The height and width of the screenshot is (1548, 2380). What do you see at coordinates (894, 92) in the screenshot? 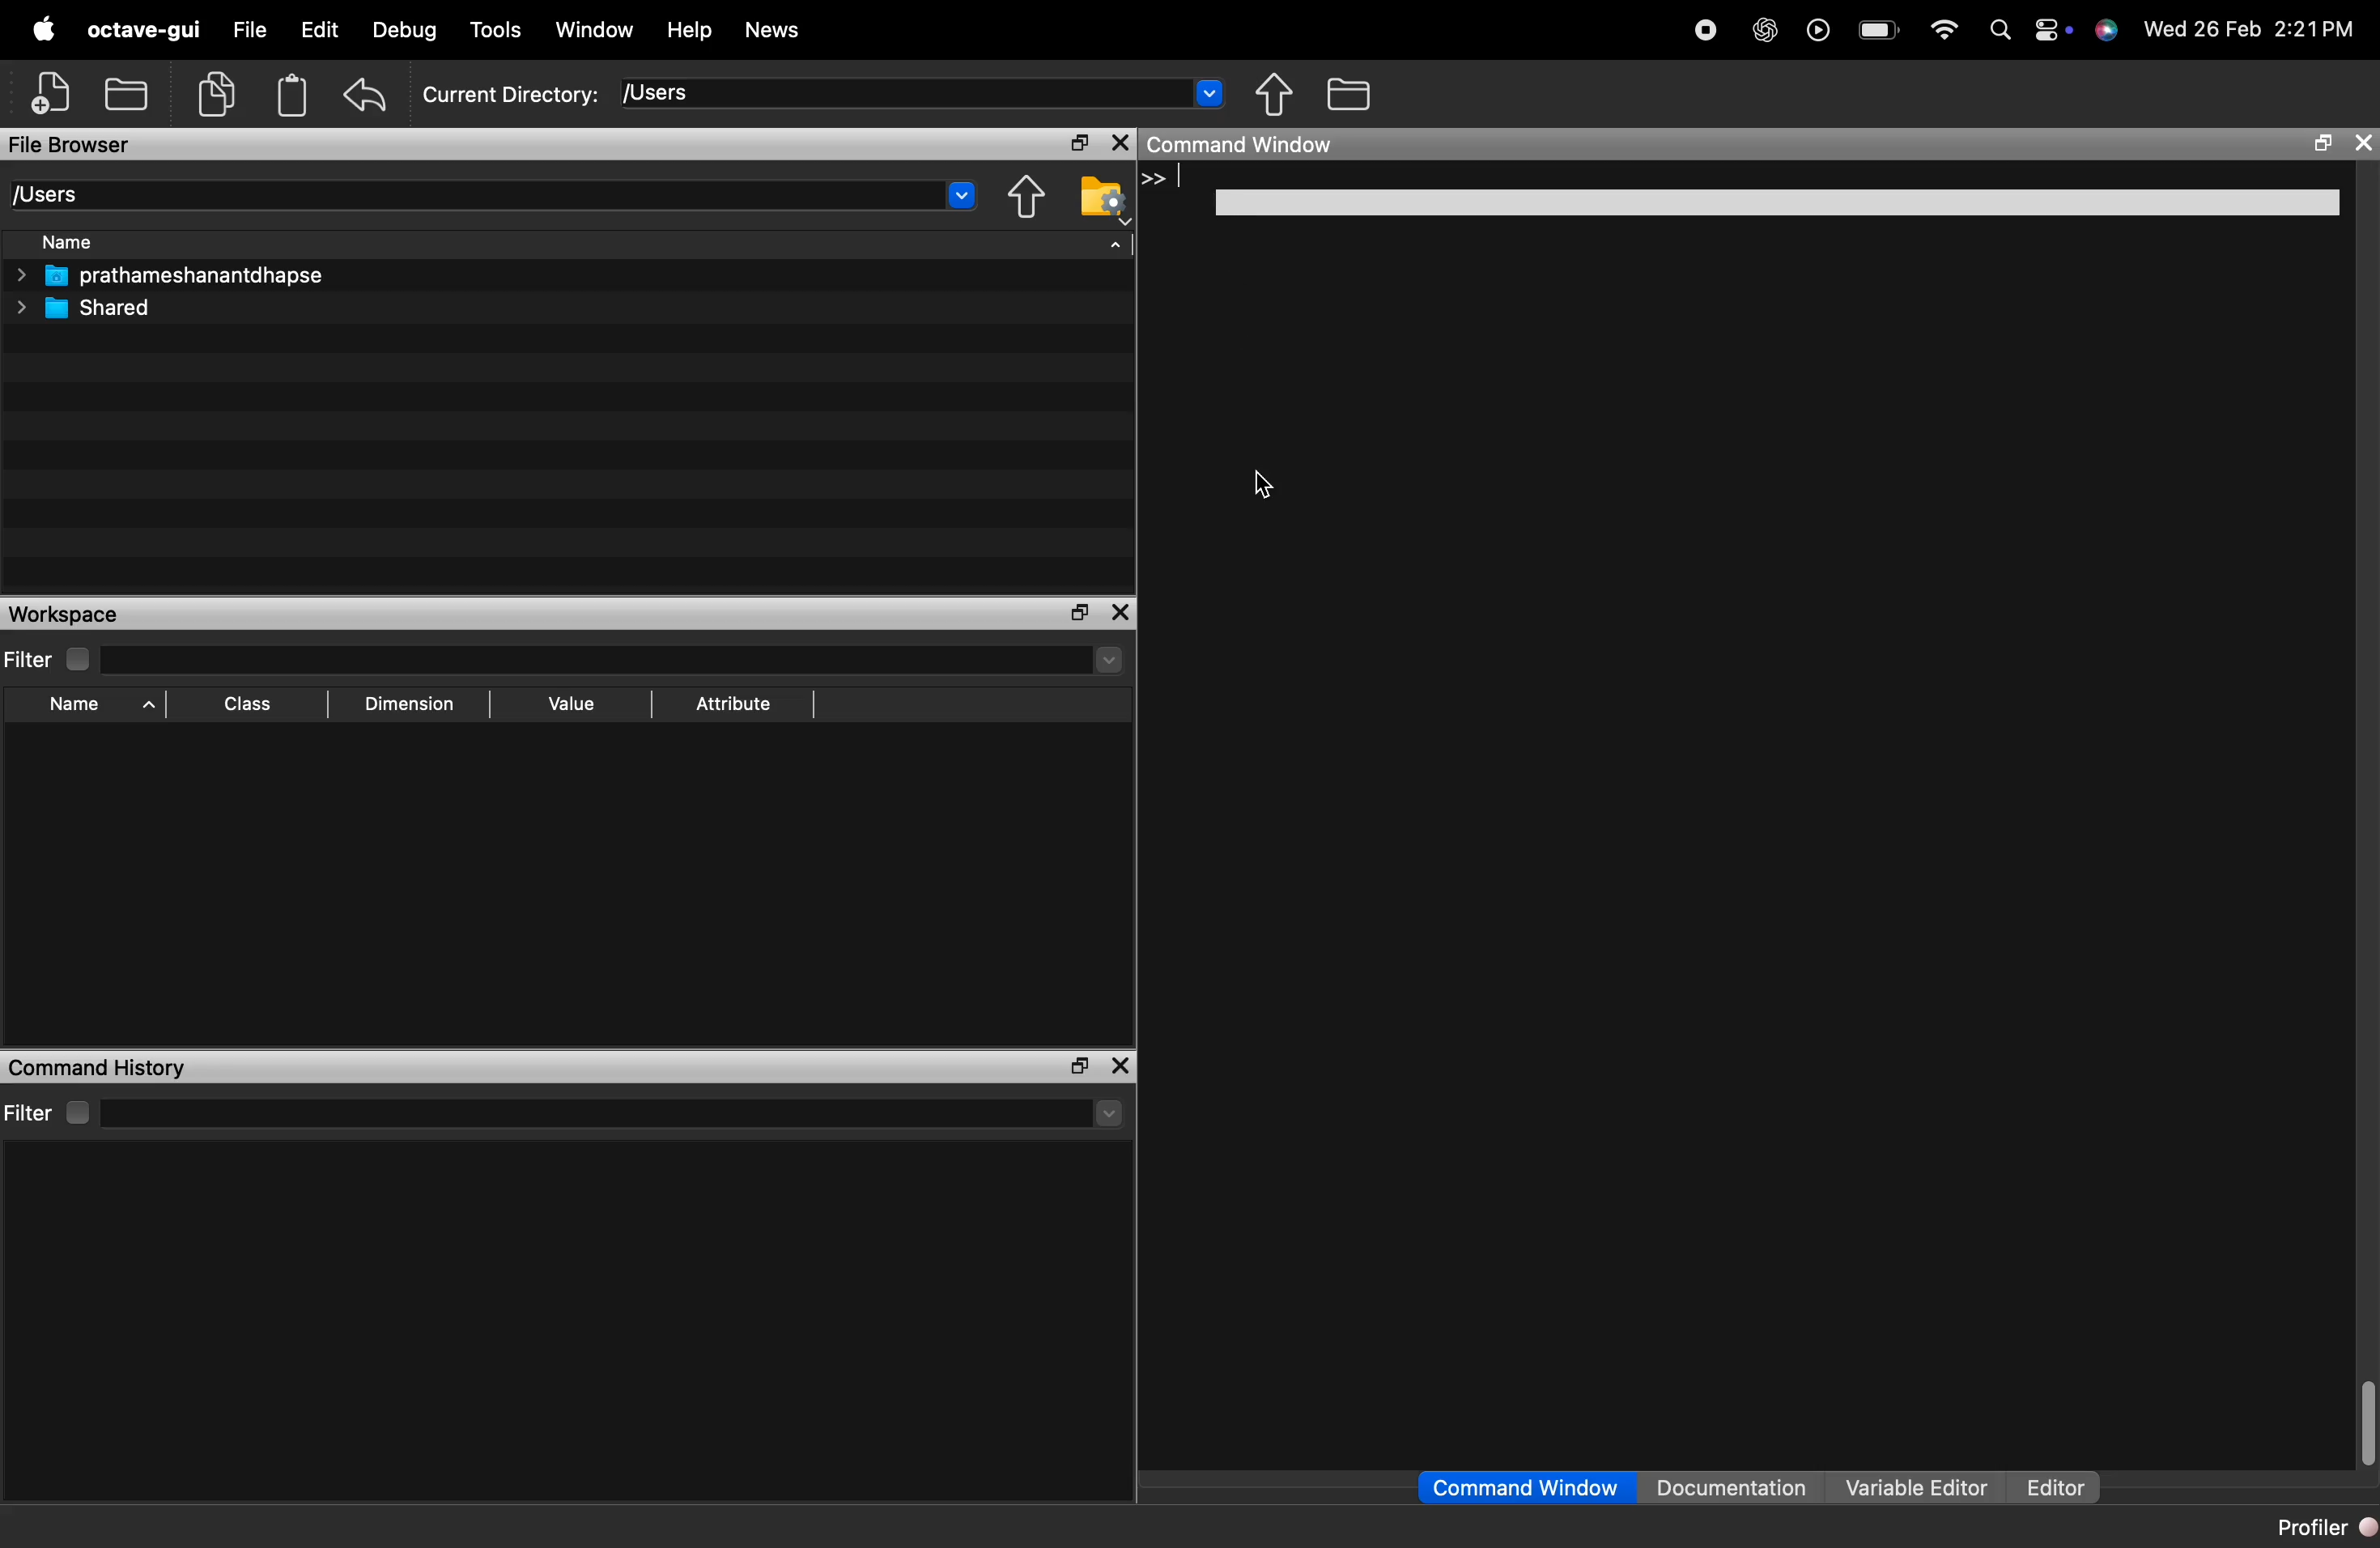
I see `enter directory name` at bounding box center [894, 92].